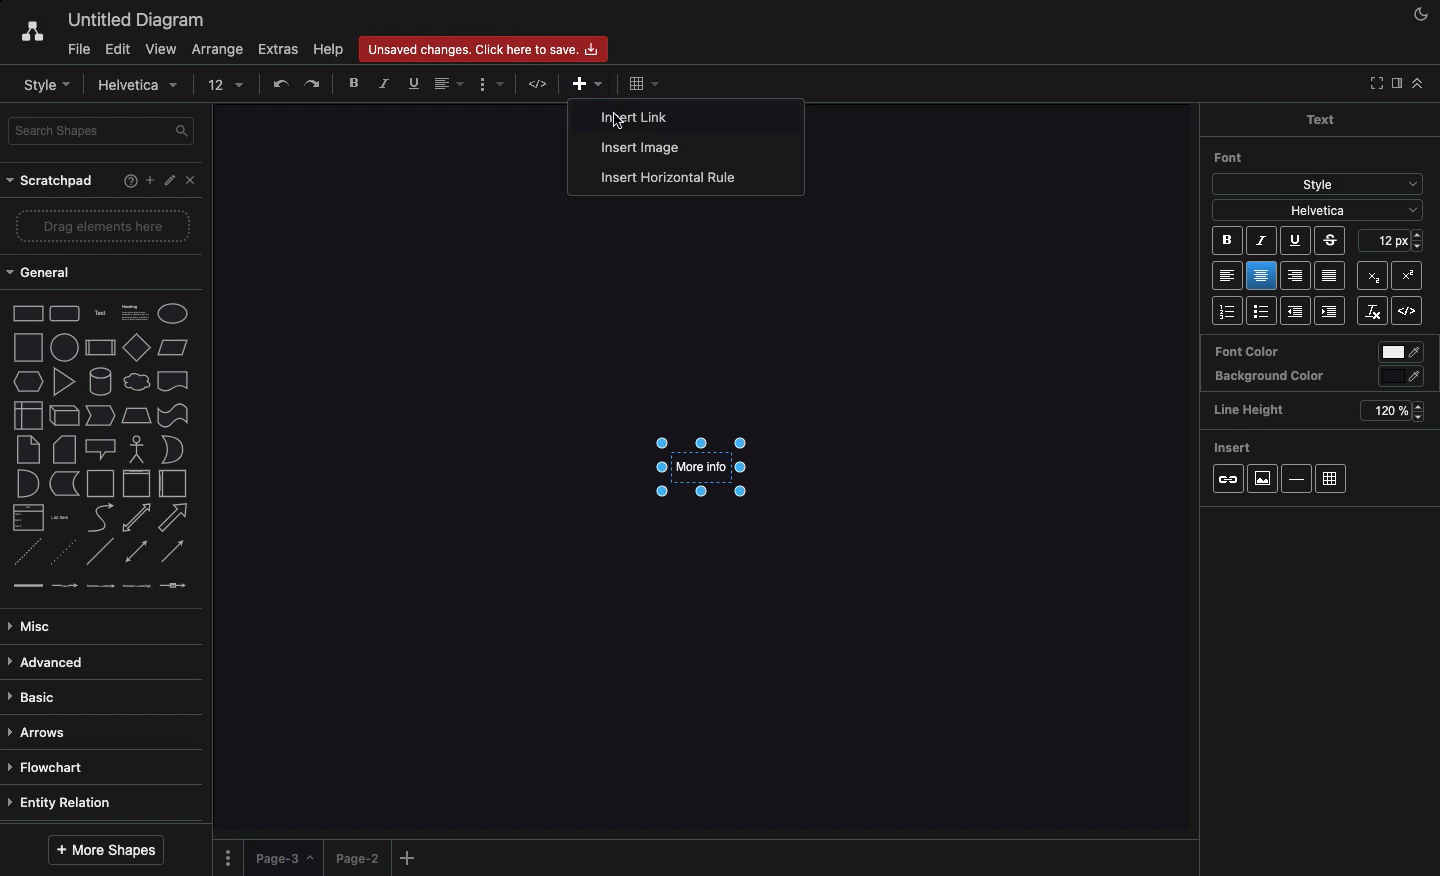 The width and height of the screenshot is (1440, 876). Describe the element at coordinates (1319, 118) in the screenshot. I see `Text` at that location.